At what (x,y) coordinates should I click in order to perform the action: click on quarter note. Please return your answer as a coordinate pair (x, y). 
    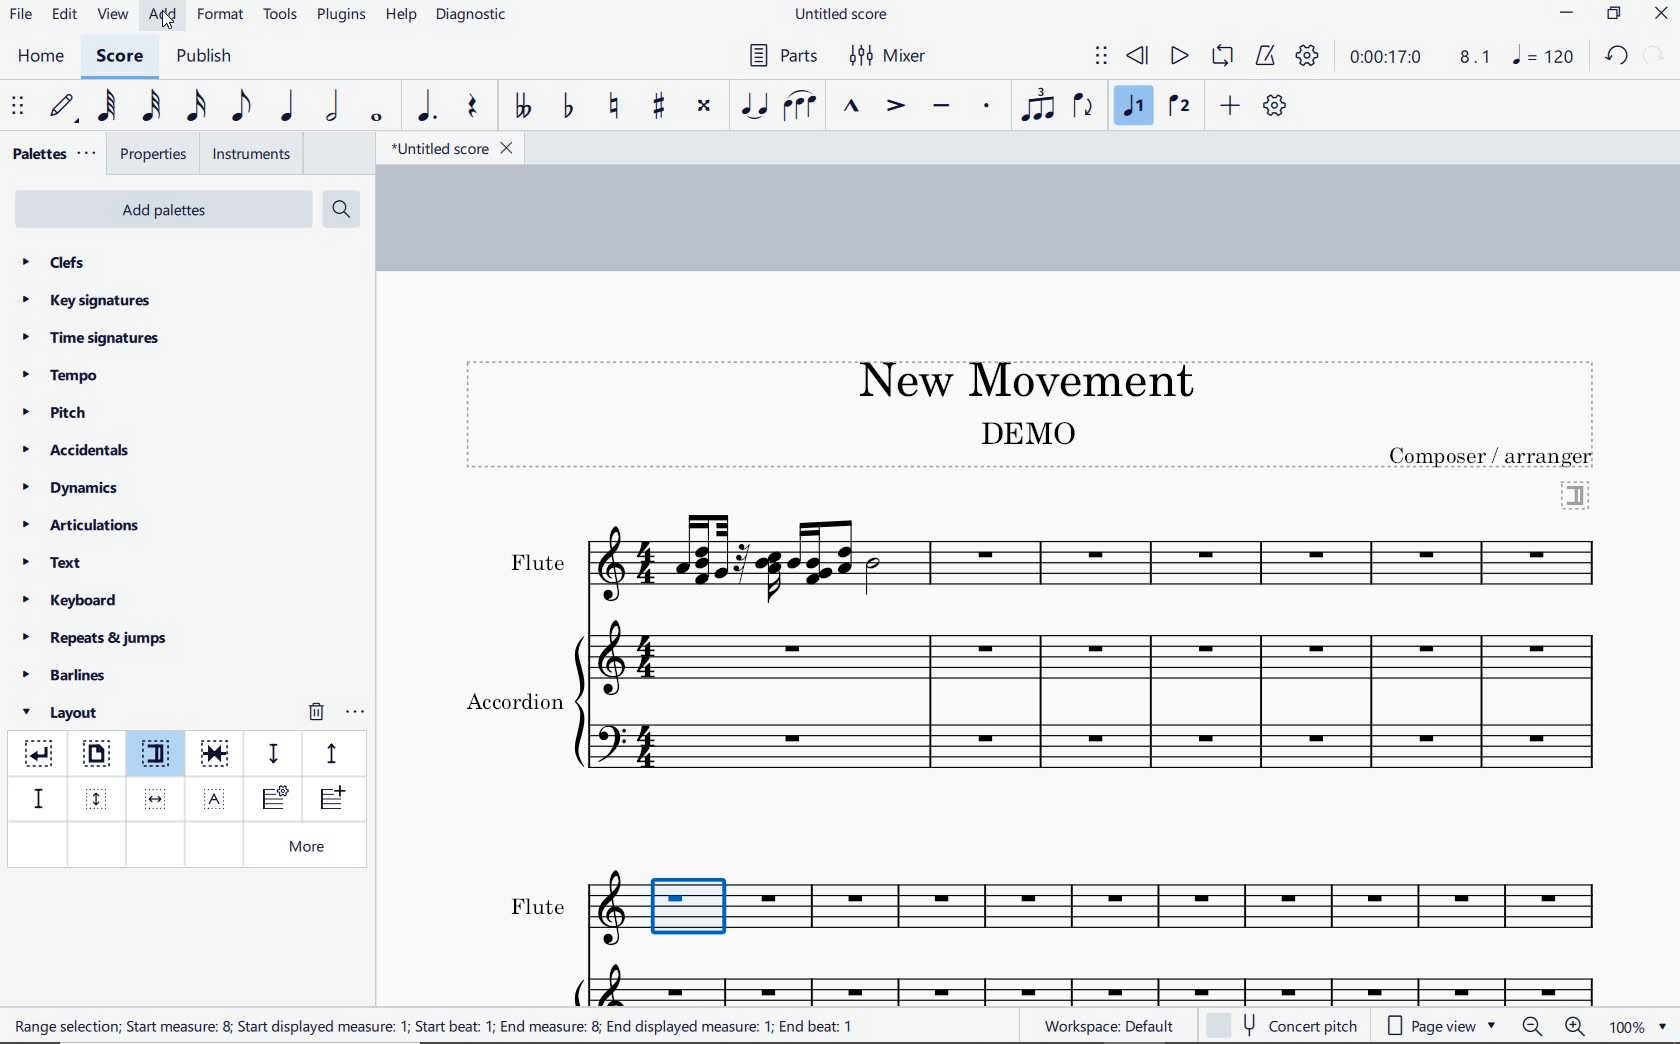
    Looking at the image, I should click on (286, 107).